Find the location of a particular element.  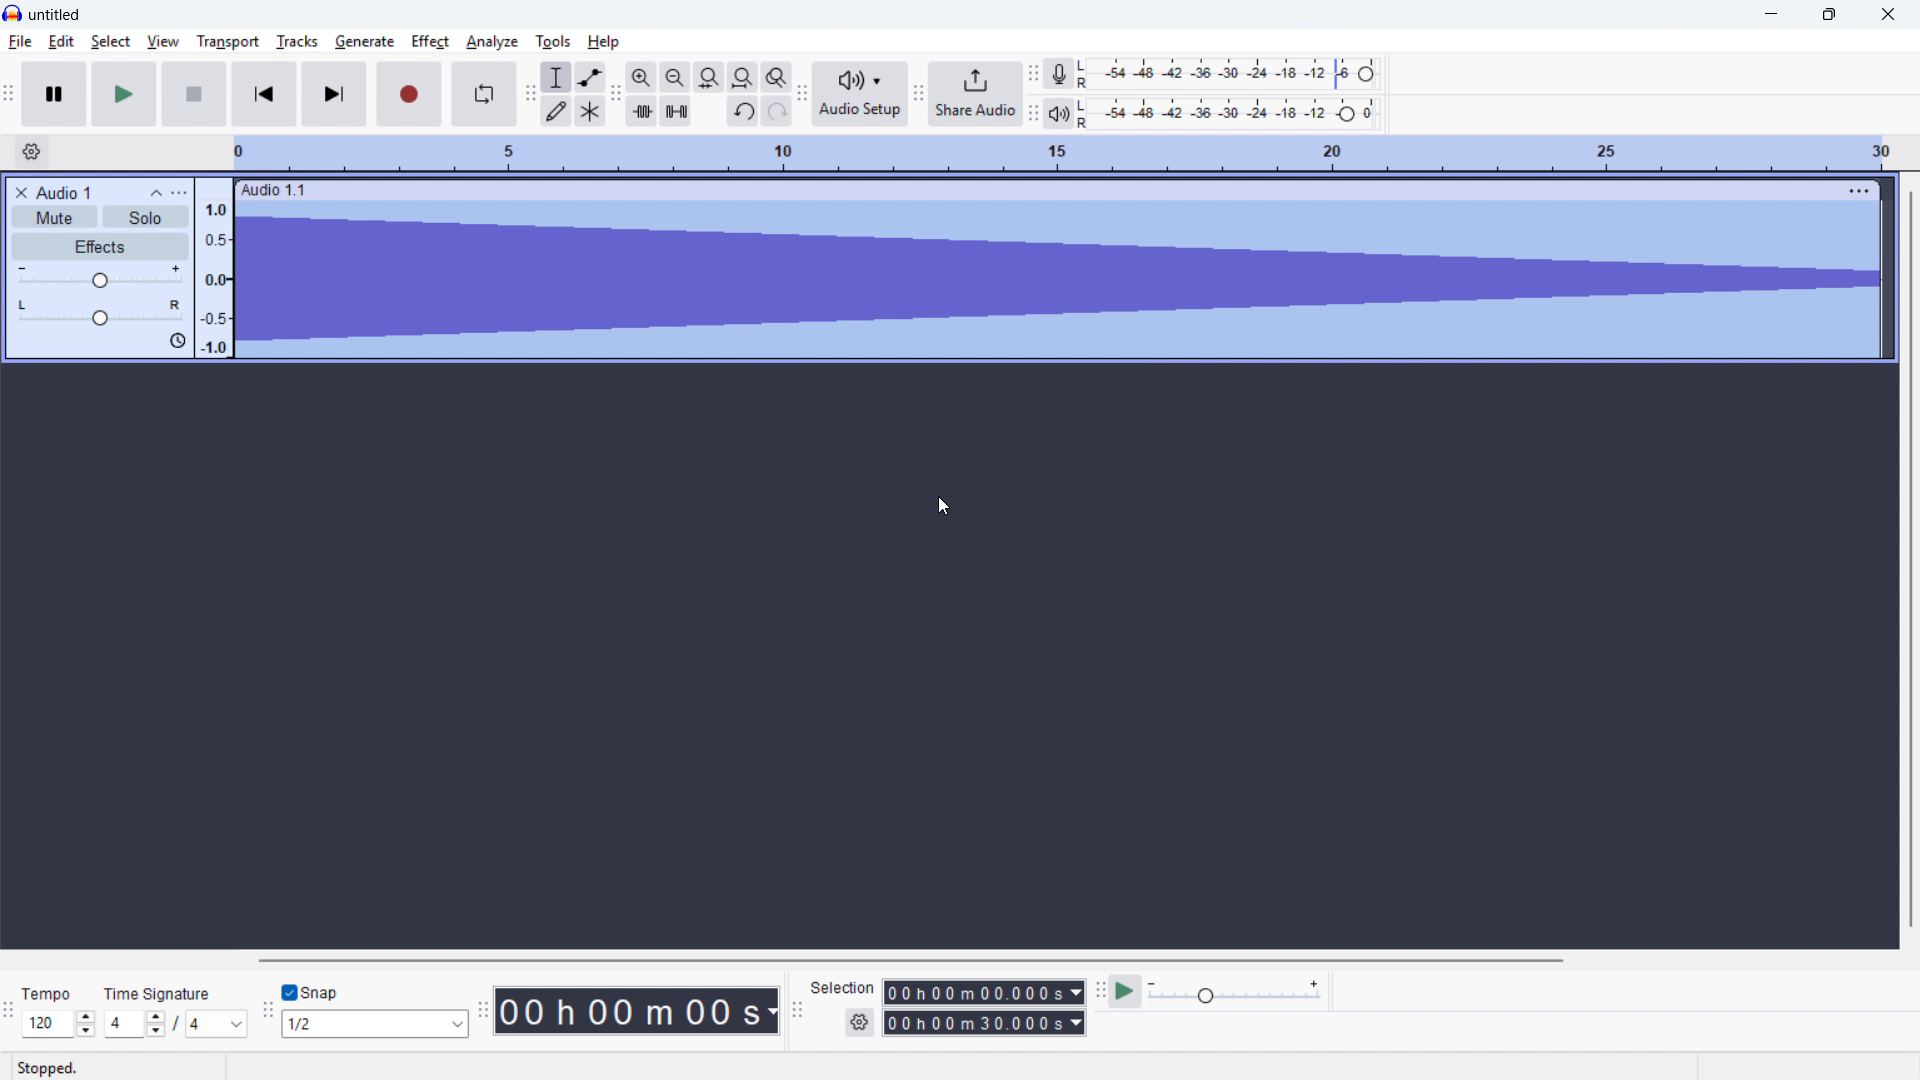

Recording metre toolbar is located at coordinates (1033, 73).